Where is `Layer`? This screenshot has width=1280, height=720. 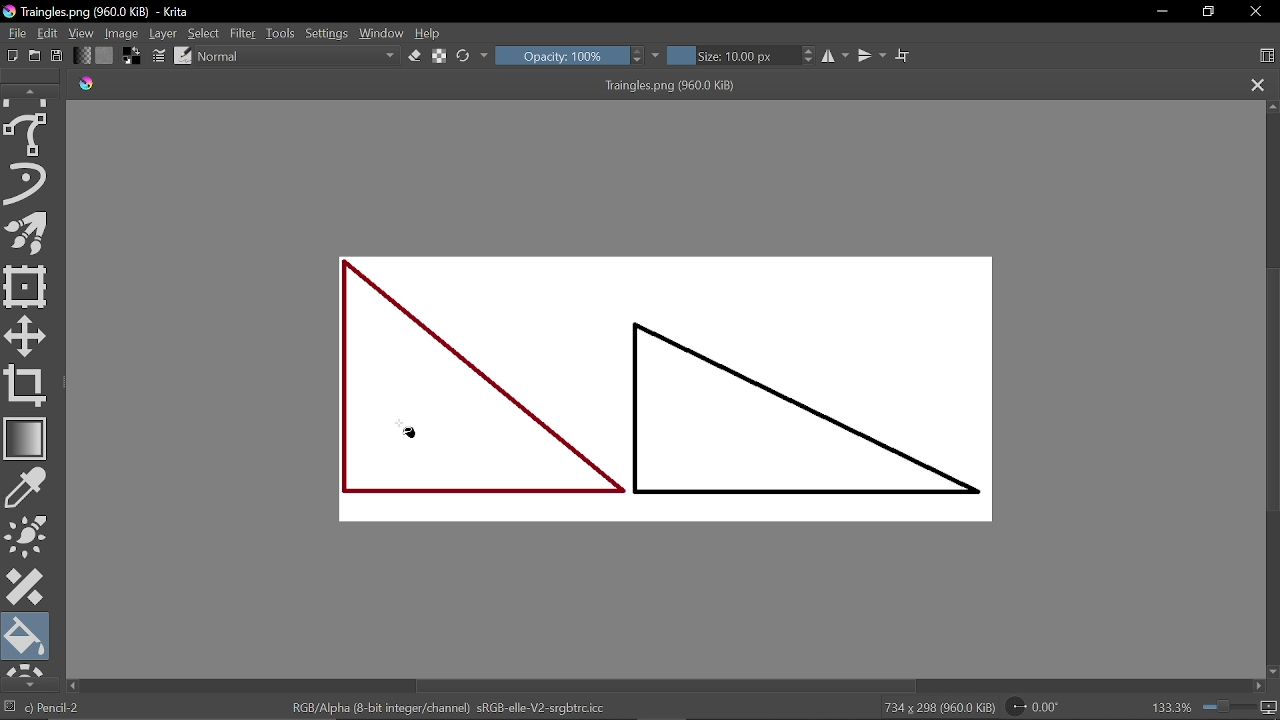
Layer is located at coordinates (164, 34).